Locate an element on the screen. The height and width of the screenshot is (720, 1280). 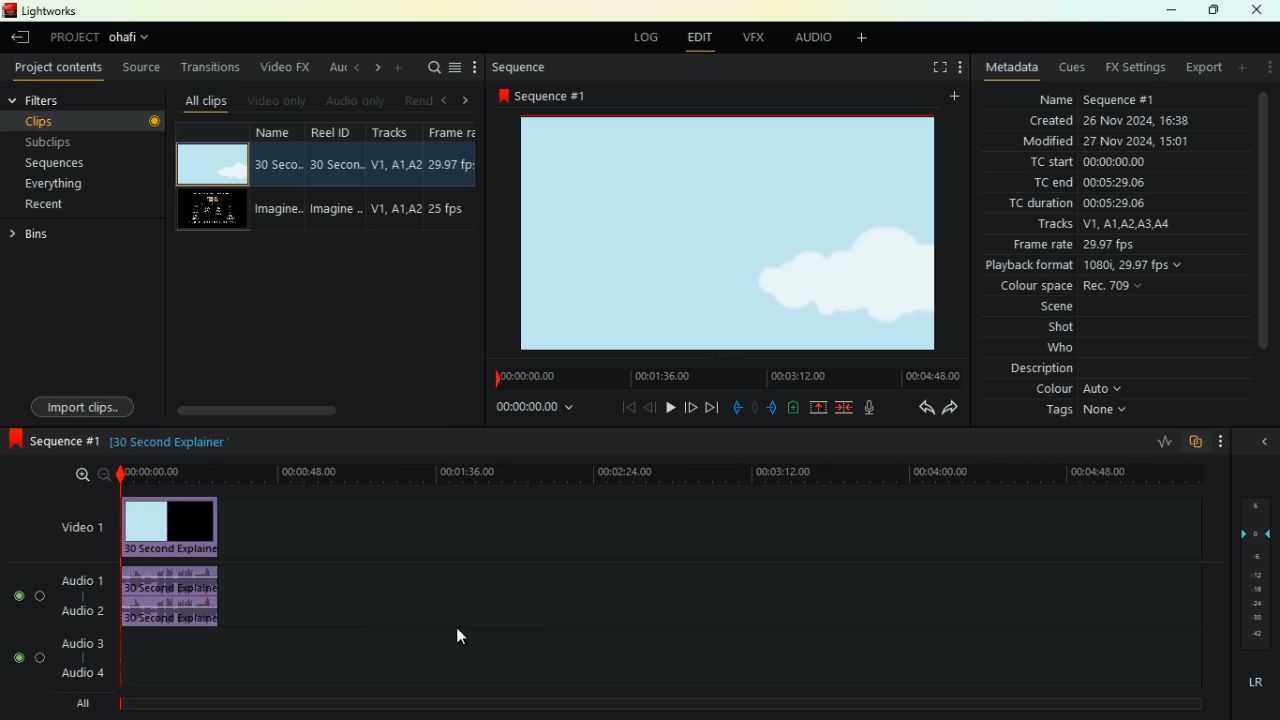
audio 4 is located at coordinates (83, 674).